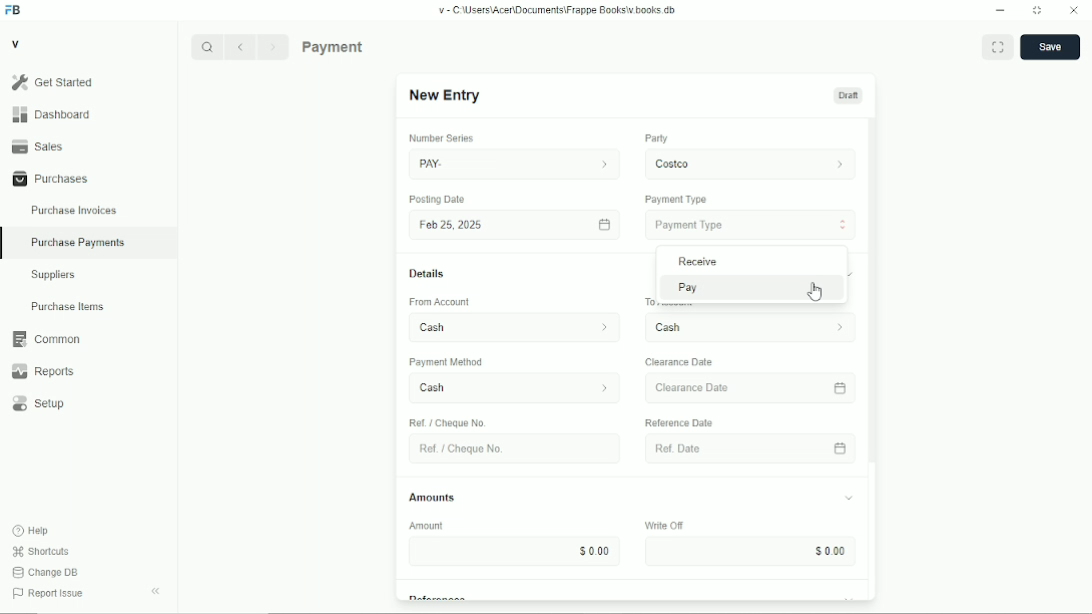  I want to click on Fob 25,2025, so click(511, 224).